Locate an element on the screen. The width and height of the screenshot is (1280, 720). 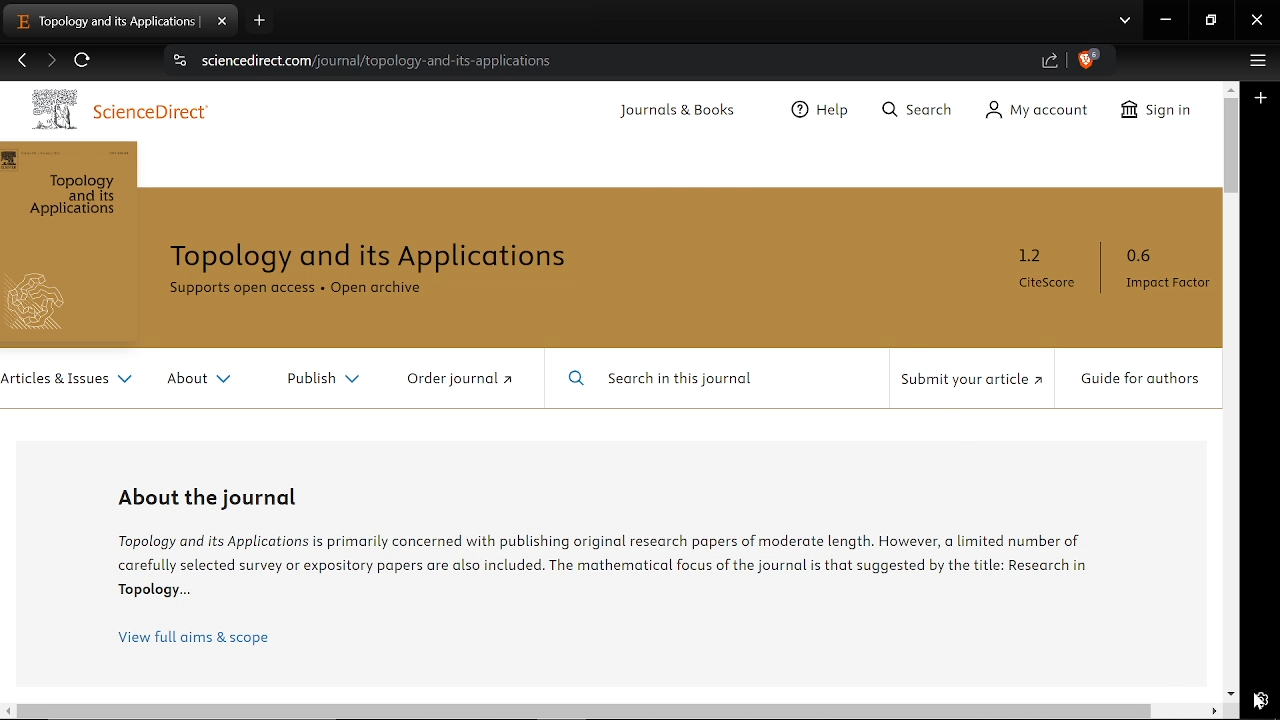
Move down is located at coordinates (1232, 693).